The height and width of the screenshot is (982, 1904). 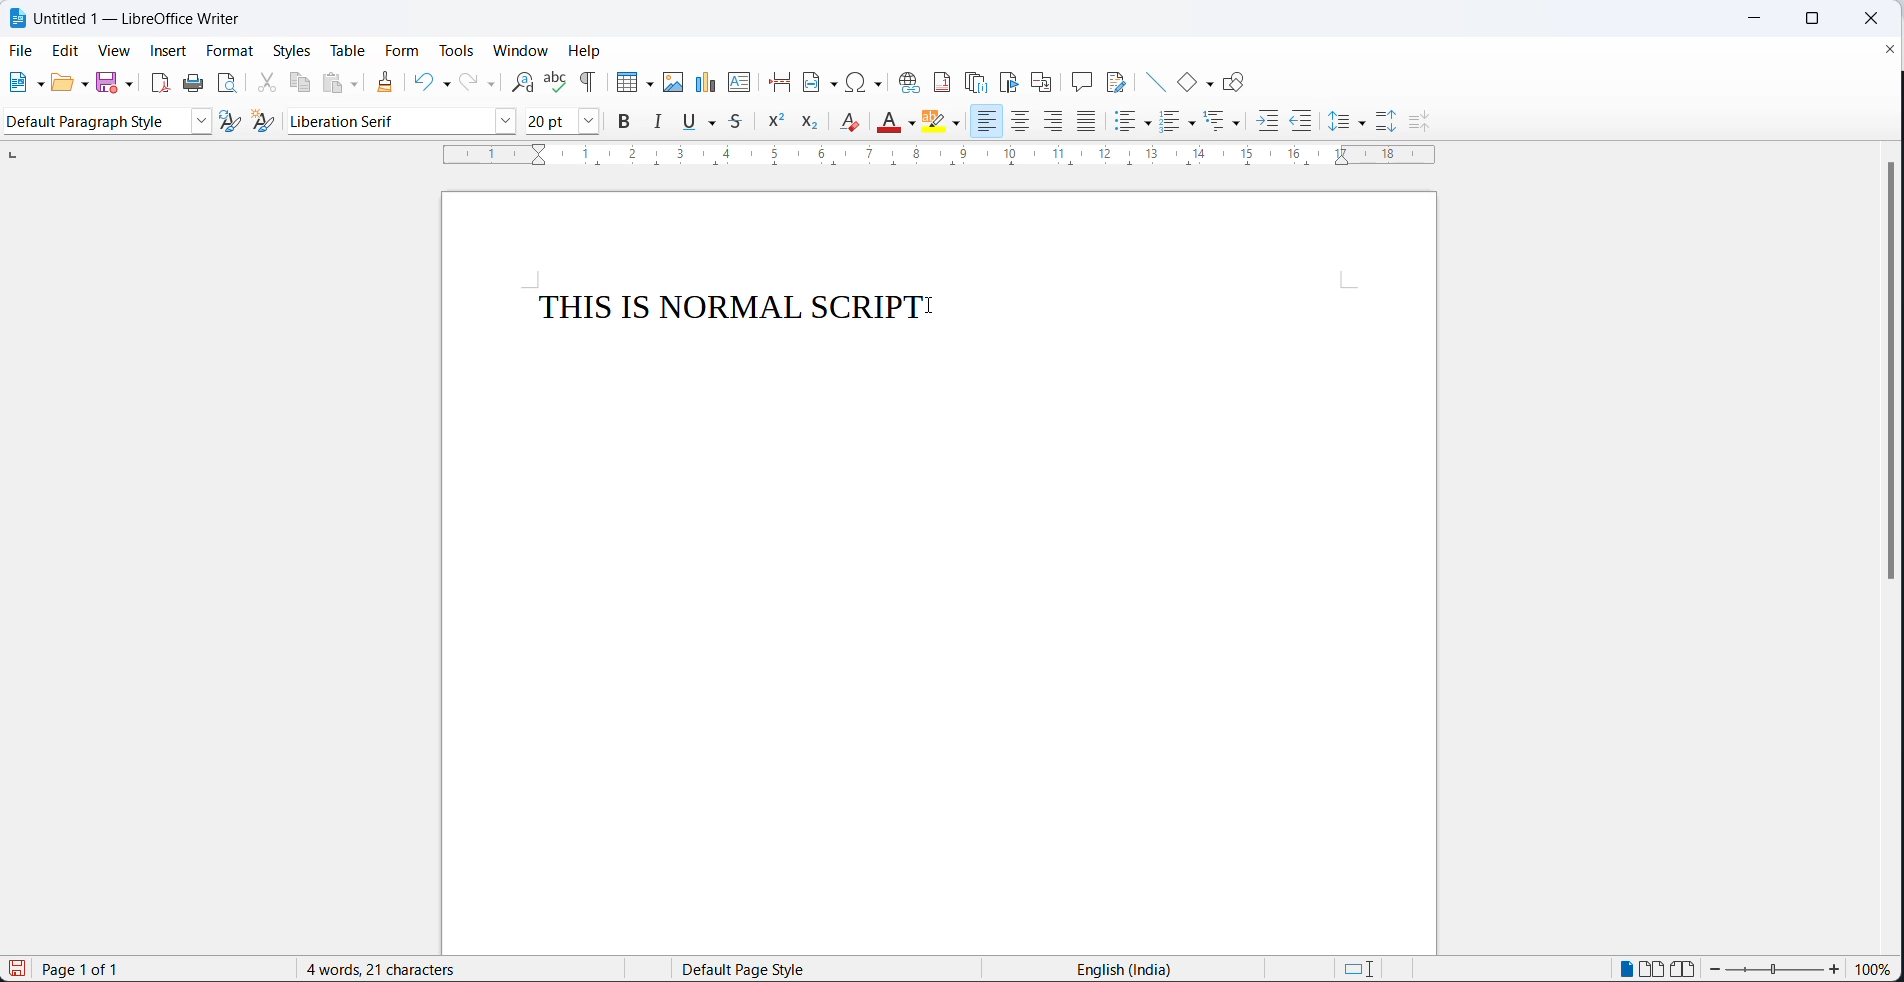 I want to click on insert footnote, so click(x=942, y=81).